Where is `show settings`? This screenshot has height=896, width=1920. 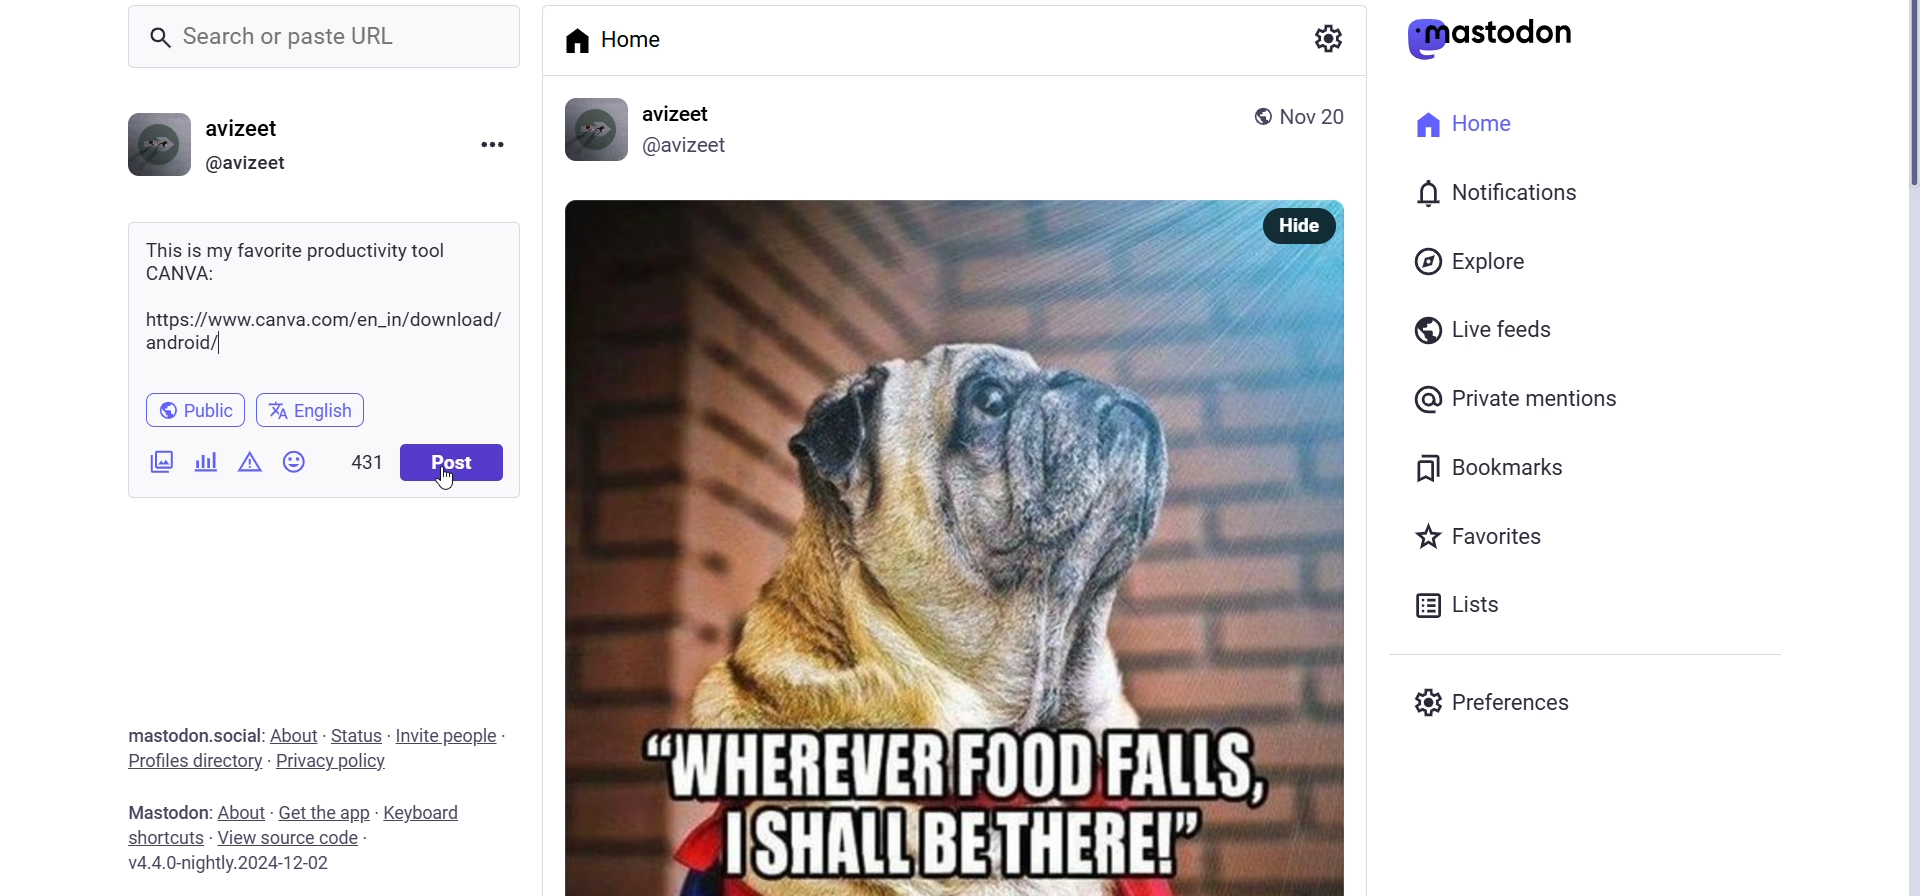
show settings is located at coordinates (1332, 39).